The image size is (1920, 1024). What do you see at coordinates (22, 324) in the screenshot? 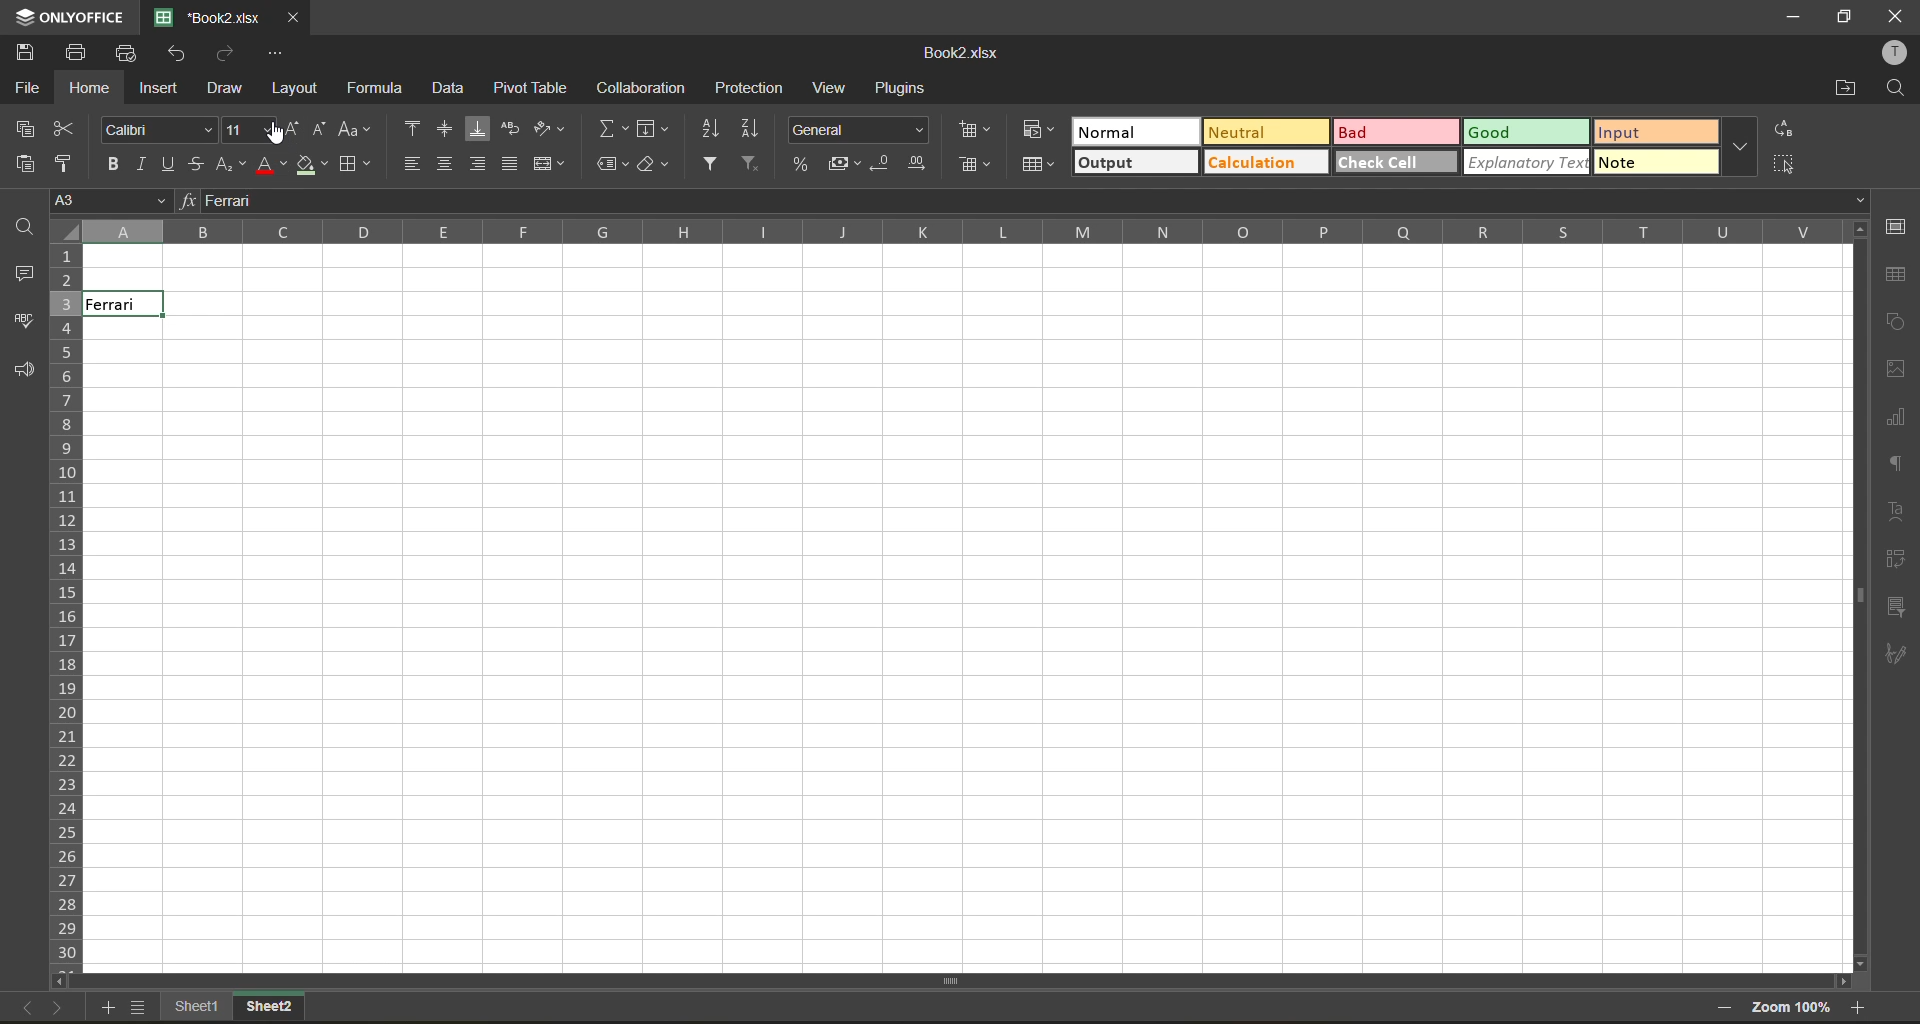
I see `spellcheck` at bounding box center [22, 324].